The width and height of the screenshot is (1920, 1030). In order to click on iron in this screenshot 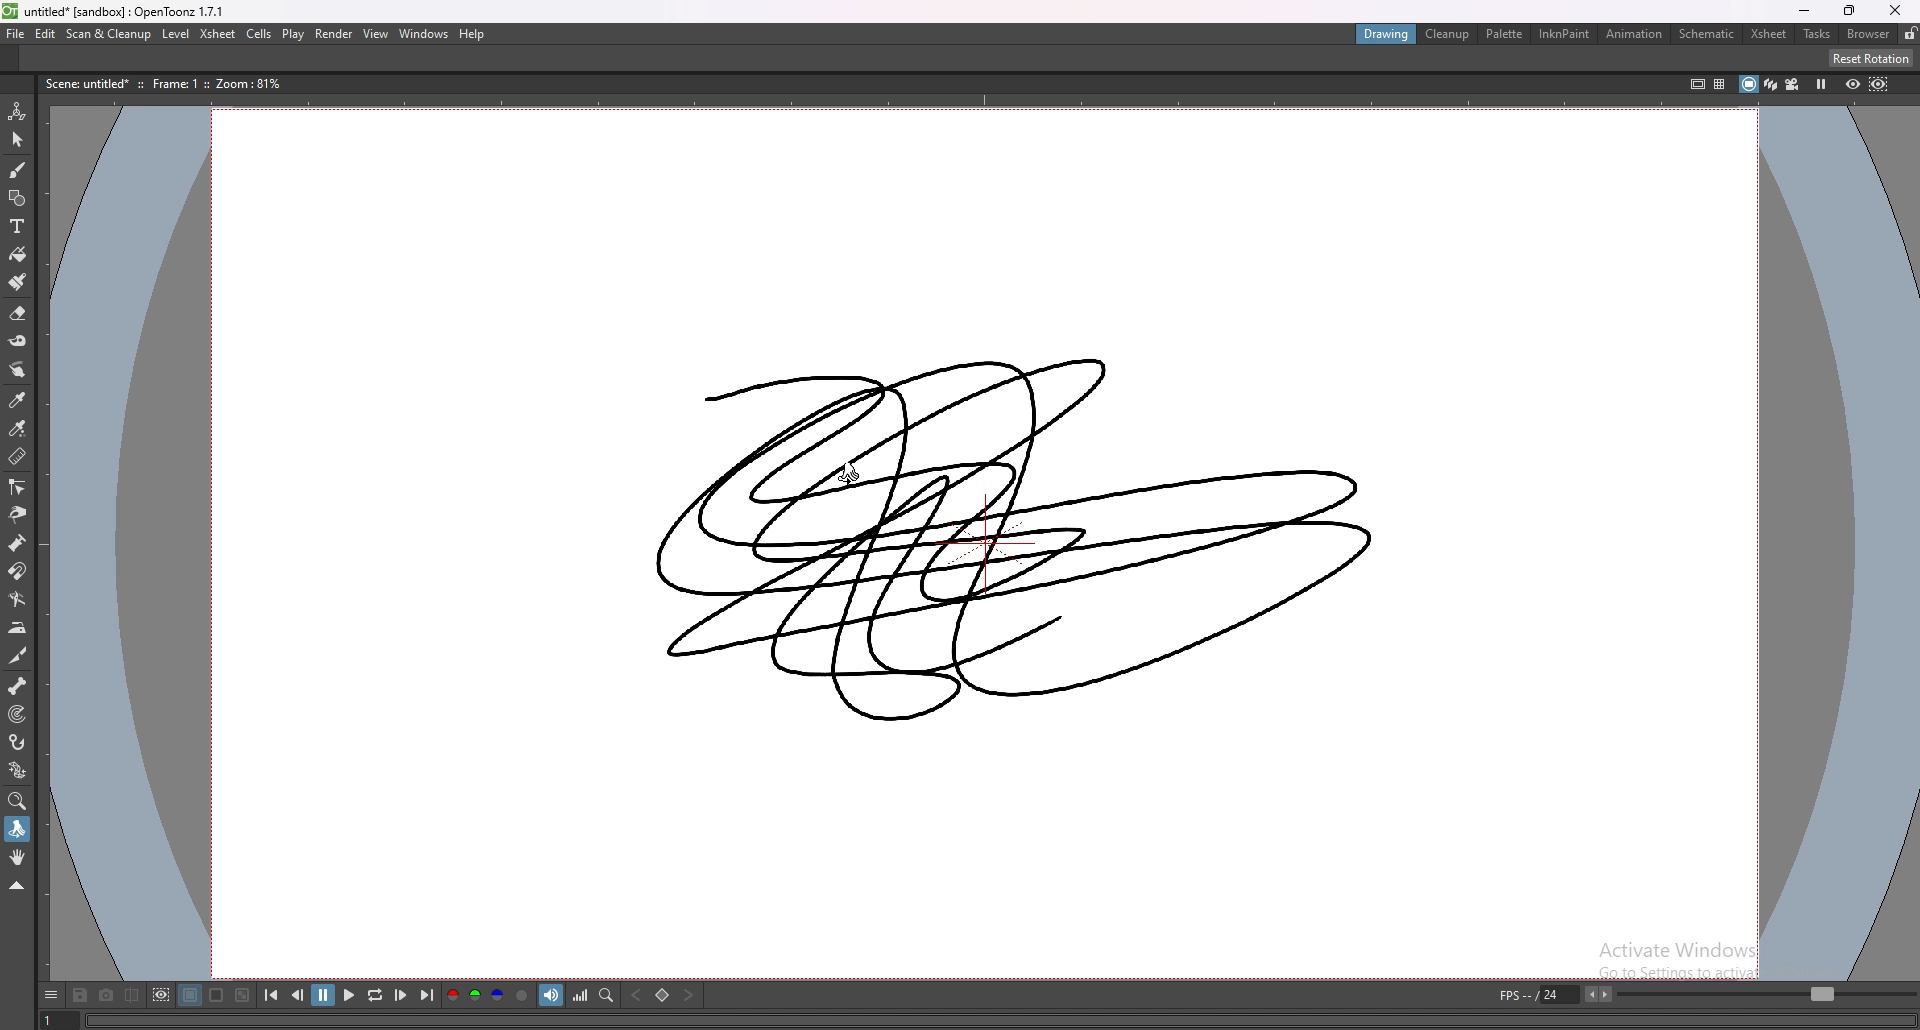, I will do `click(17, 627)`.